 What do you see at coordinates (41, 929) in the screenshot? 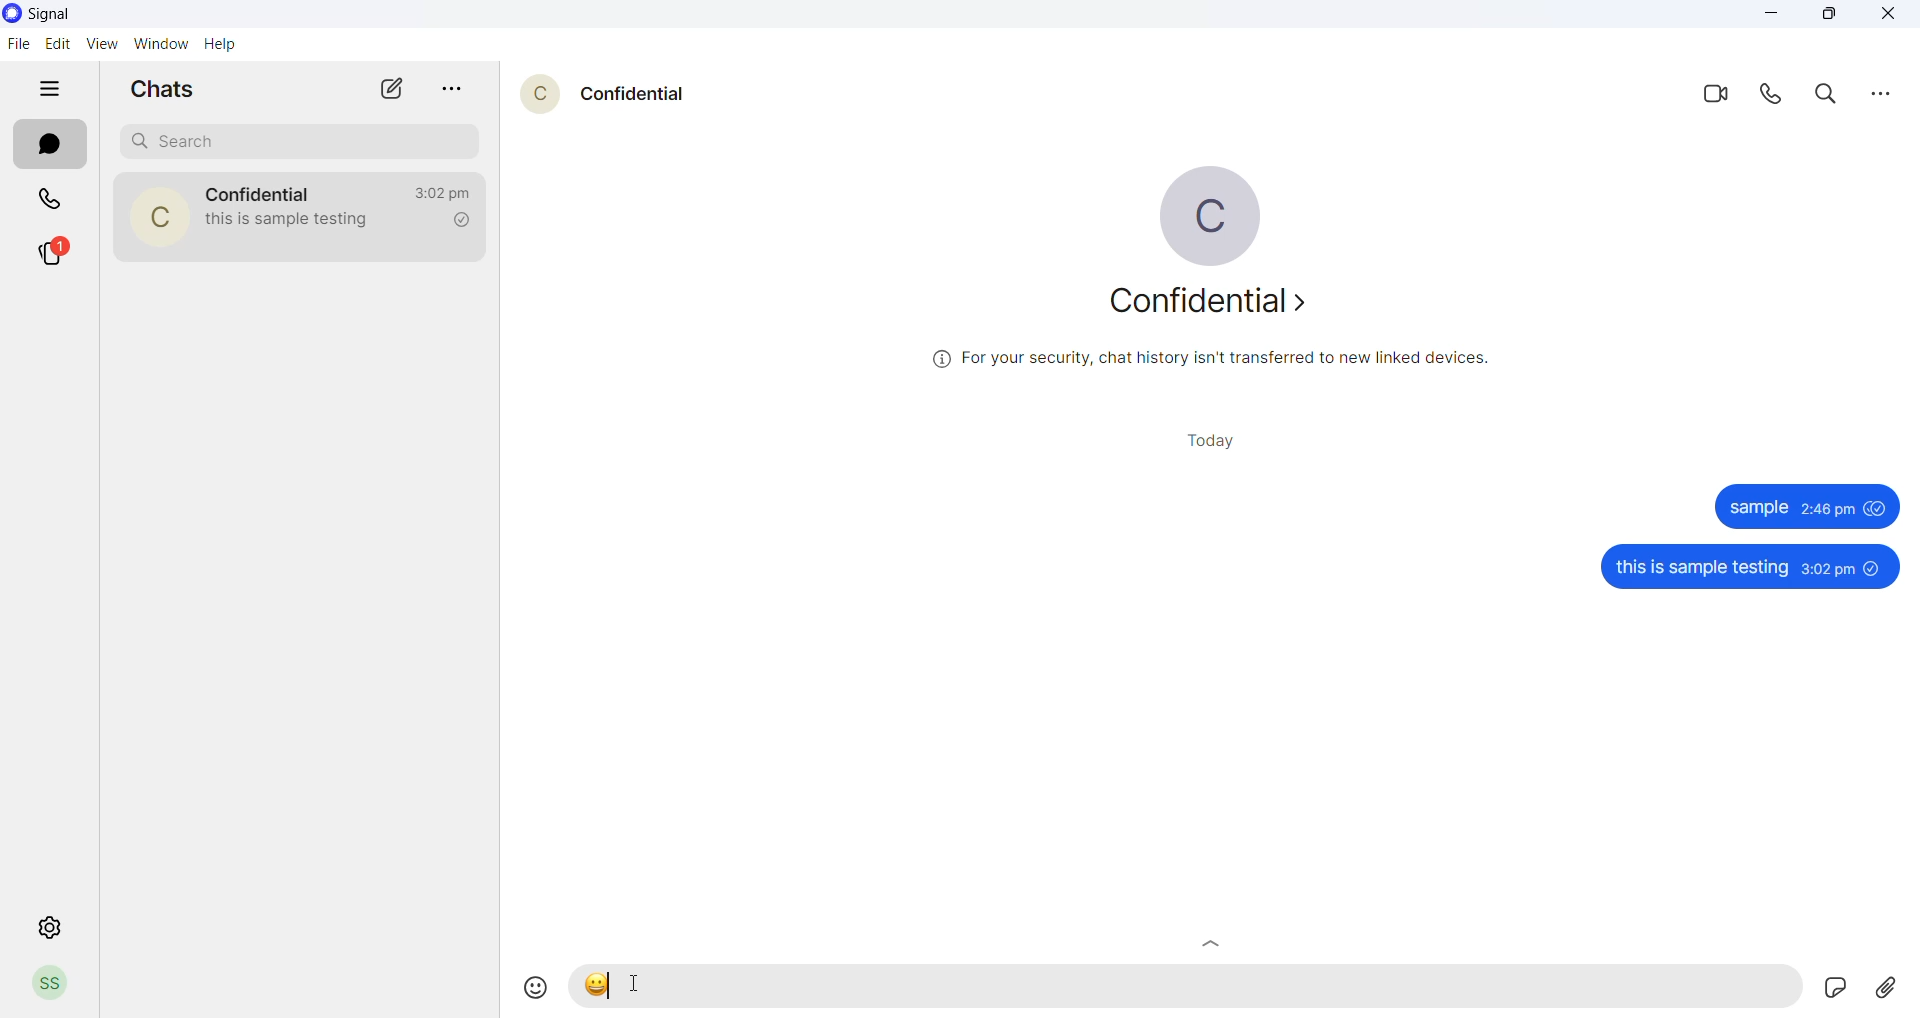
I see `settings` at bounding box center [41, 929].